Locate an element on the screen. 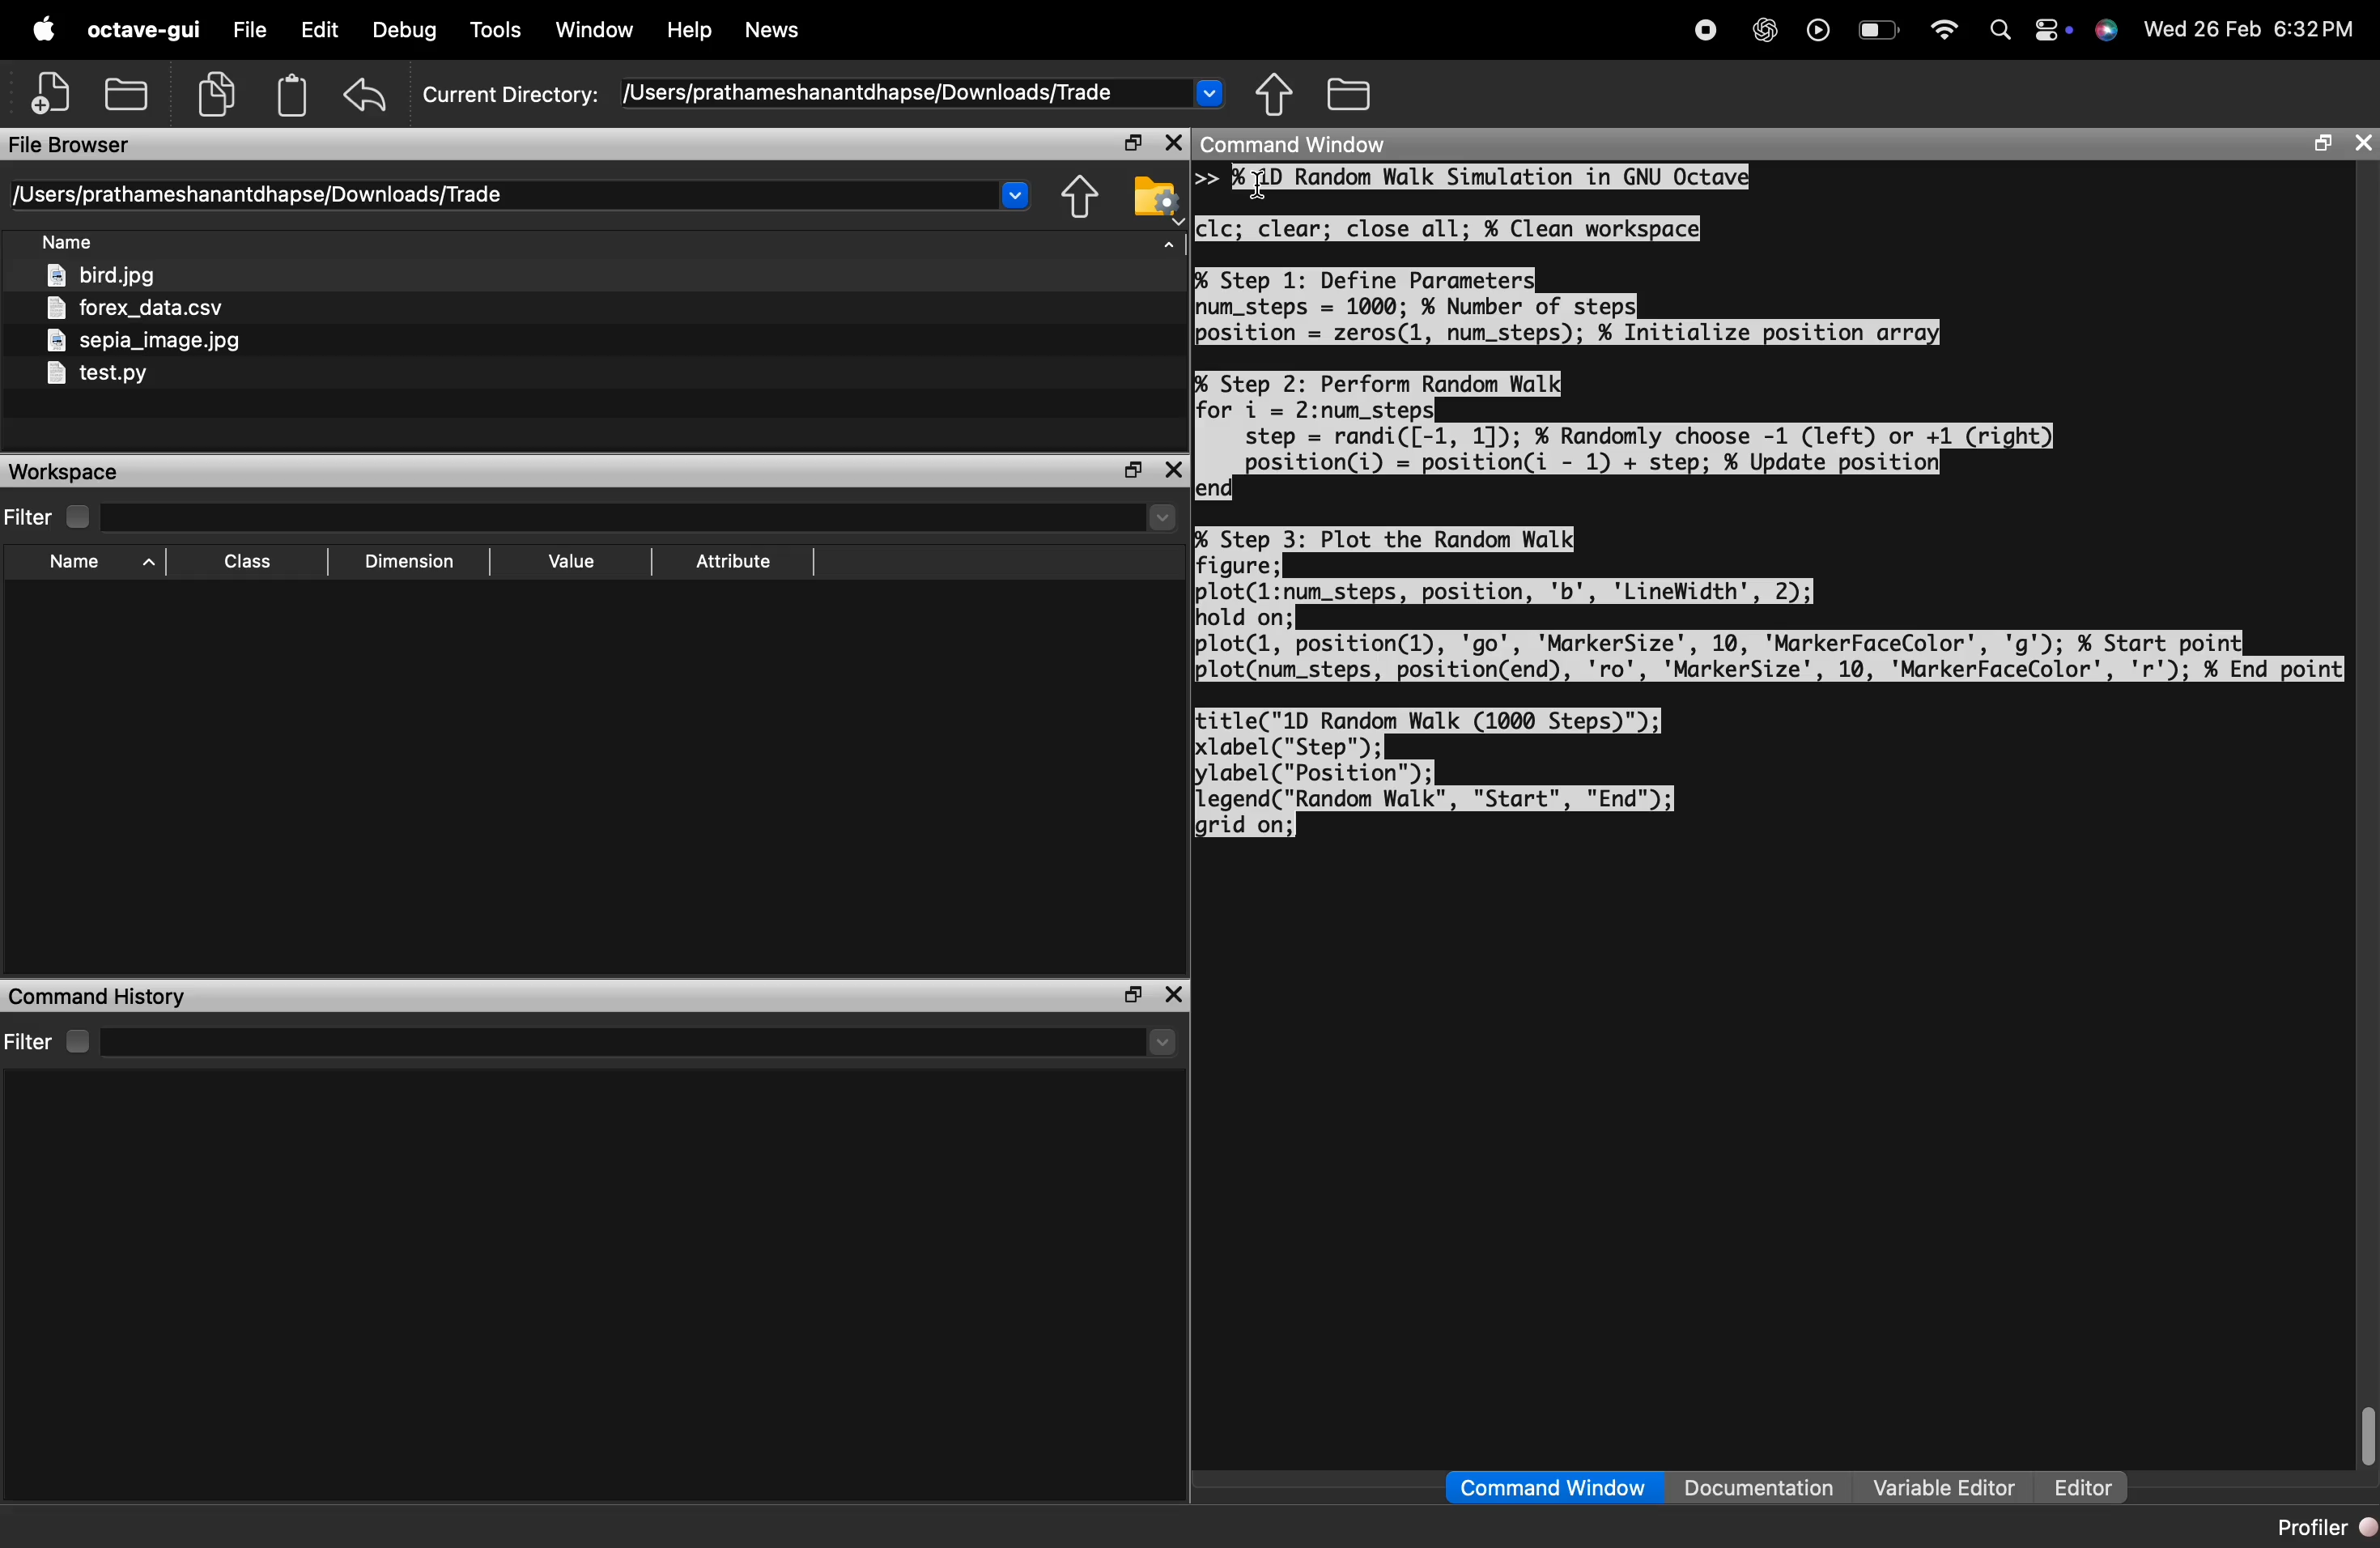  one directory up is located at coordinates (1276, 94).